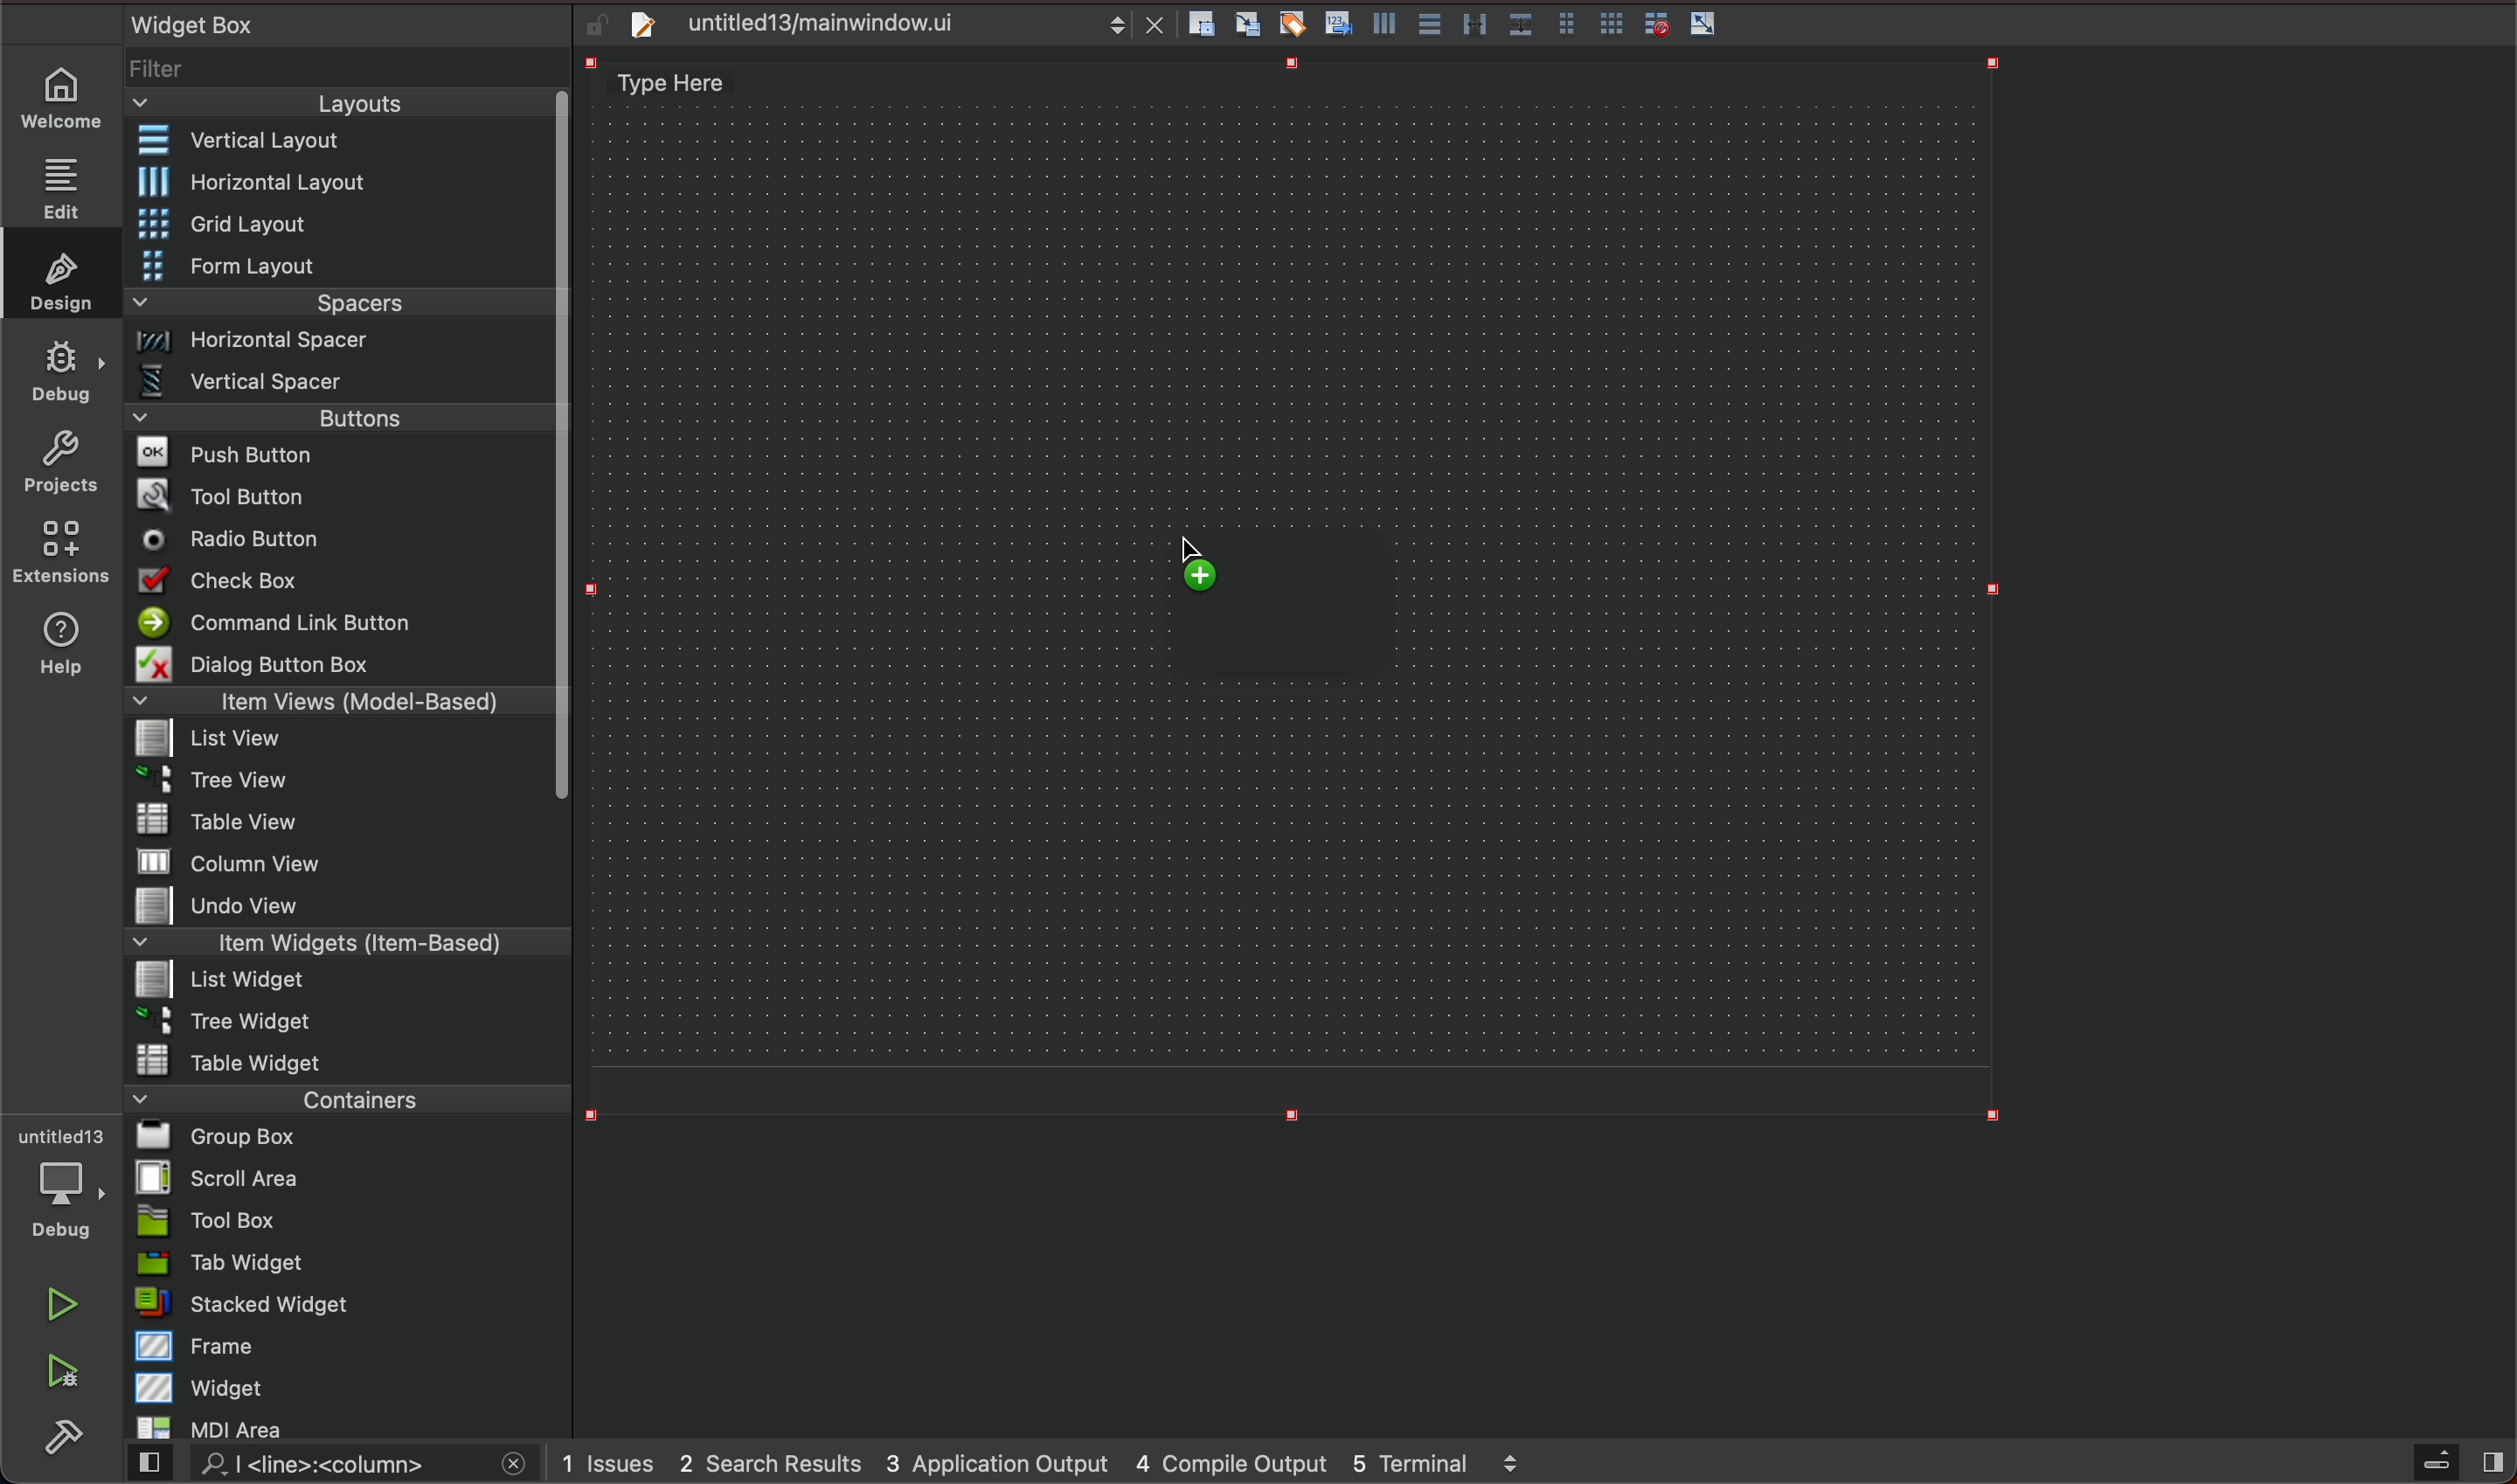  Describe the element at coordinates (70, 1433) in the screenshot. I see `build` at that location.